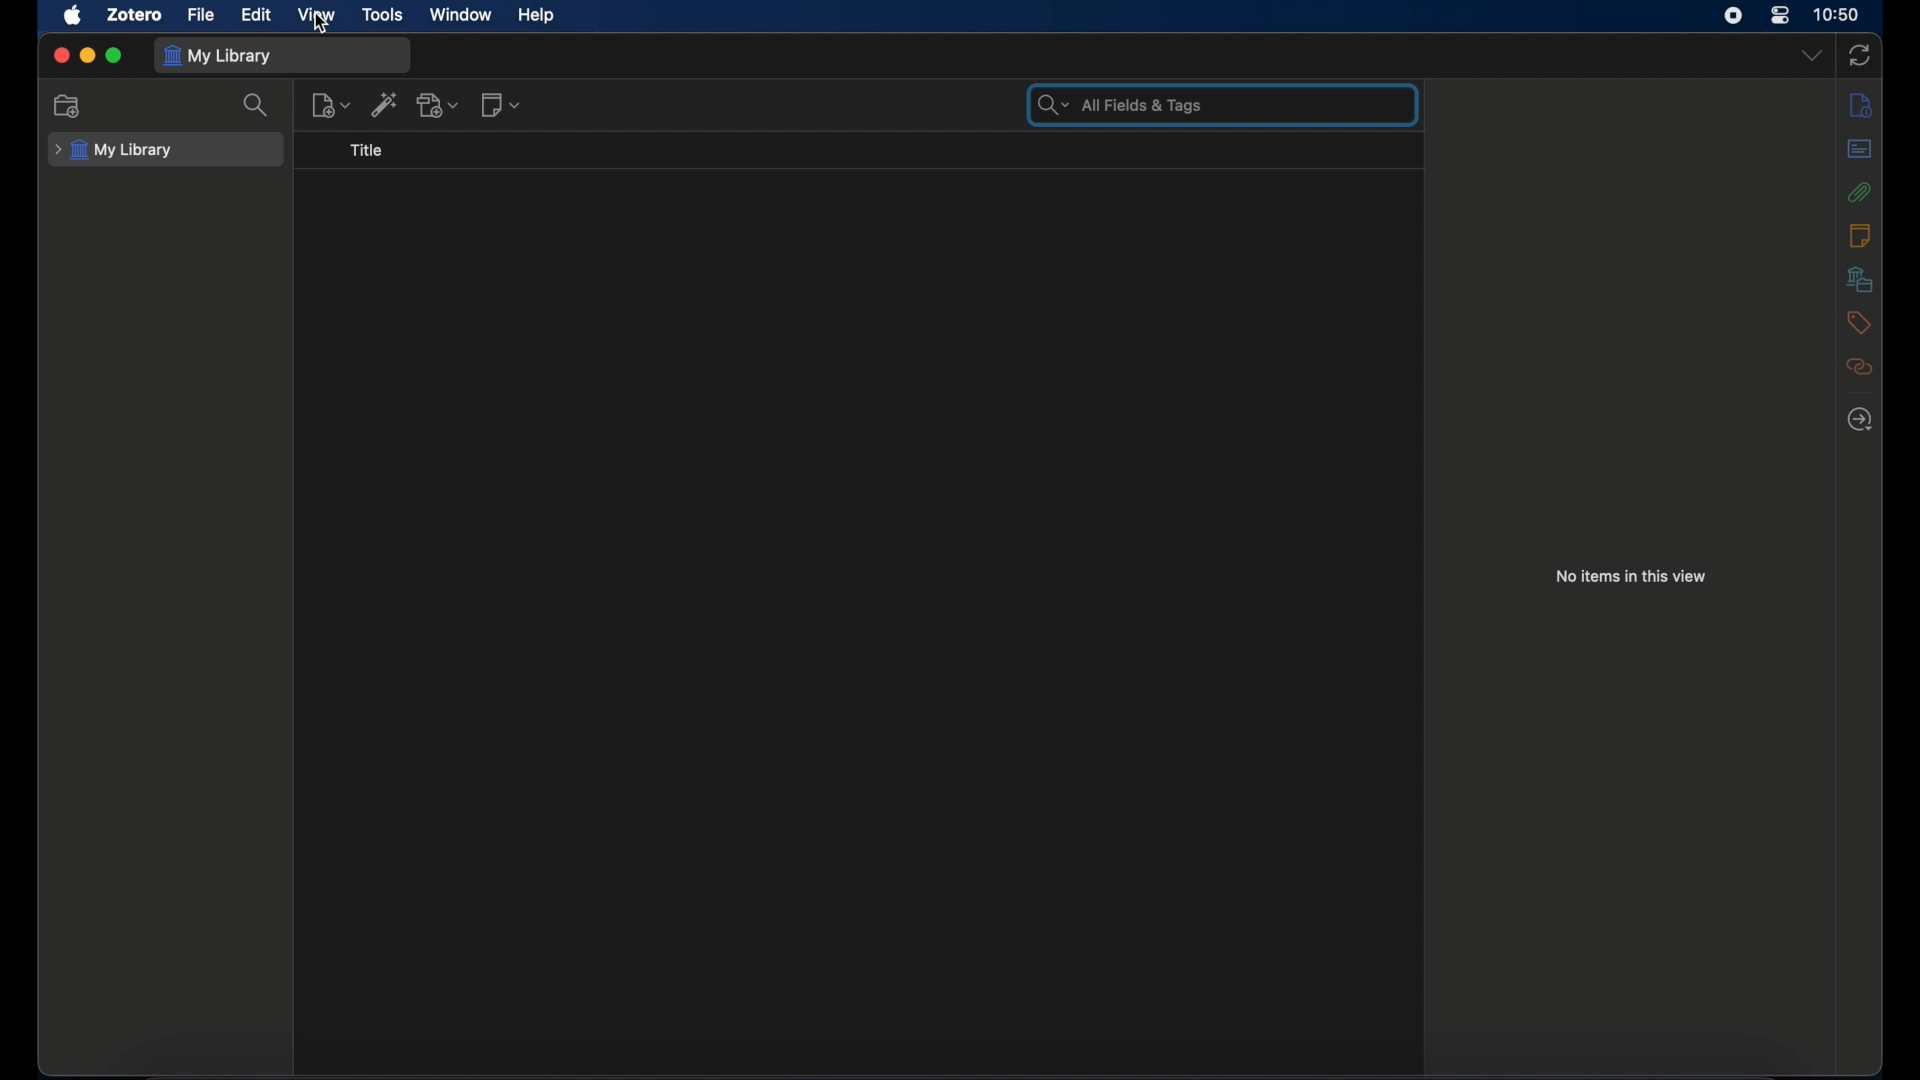 Image resolution: width=1920 pixels, height=1080 pixels. I want to click on tags, so click(1858, 323).